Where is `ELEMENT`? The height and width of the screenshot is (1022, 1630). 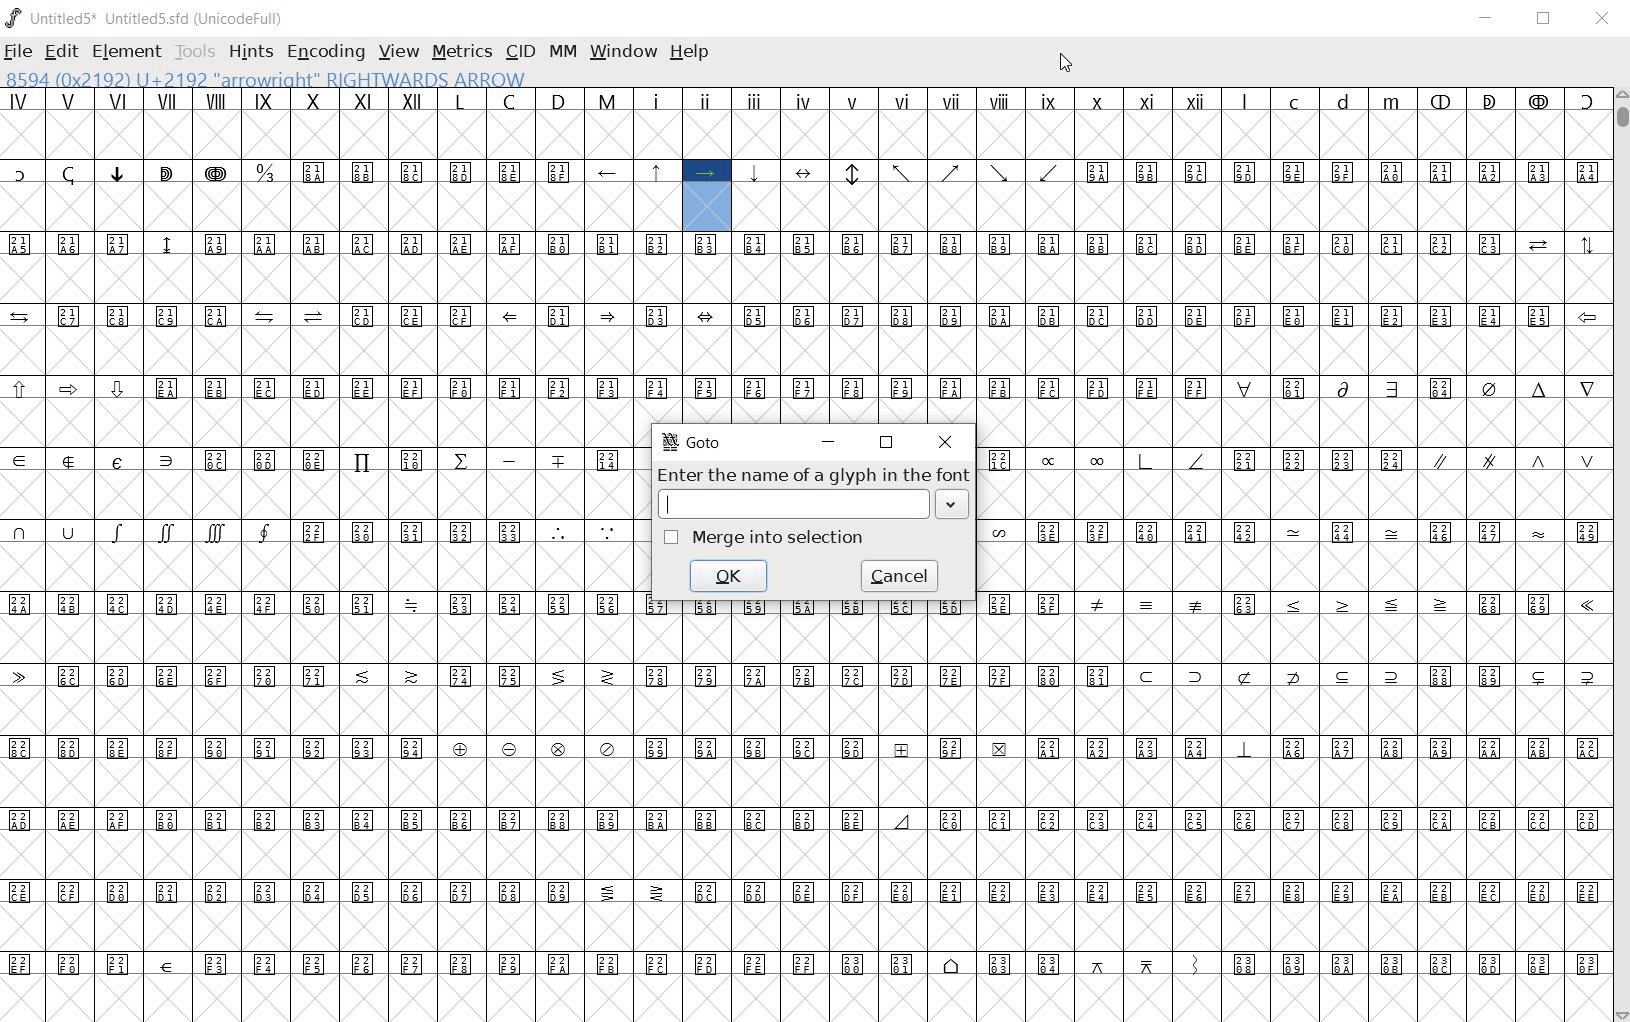 ELEMENT is located at coordinates (127, 53).